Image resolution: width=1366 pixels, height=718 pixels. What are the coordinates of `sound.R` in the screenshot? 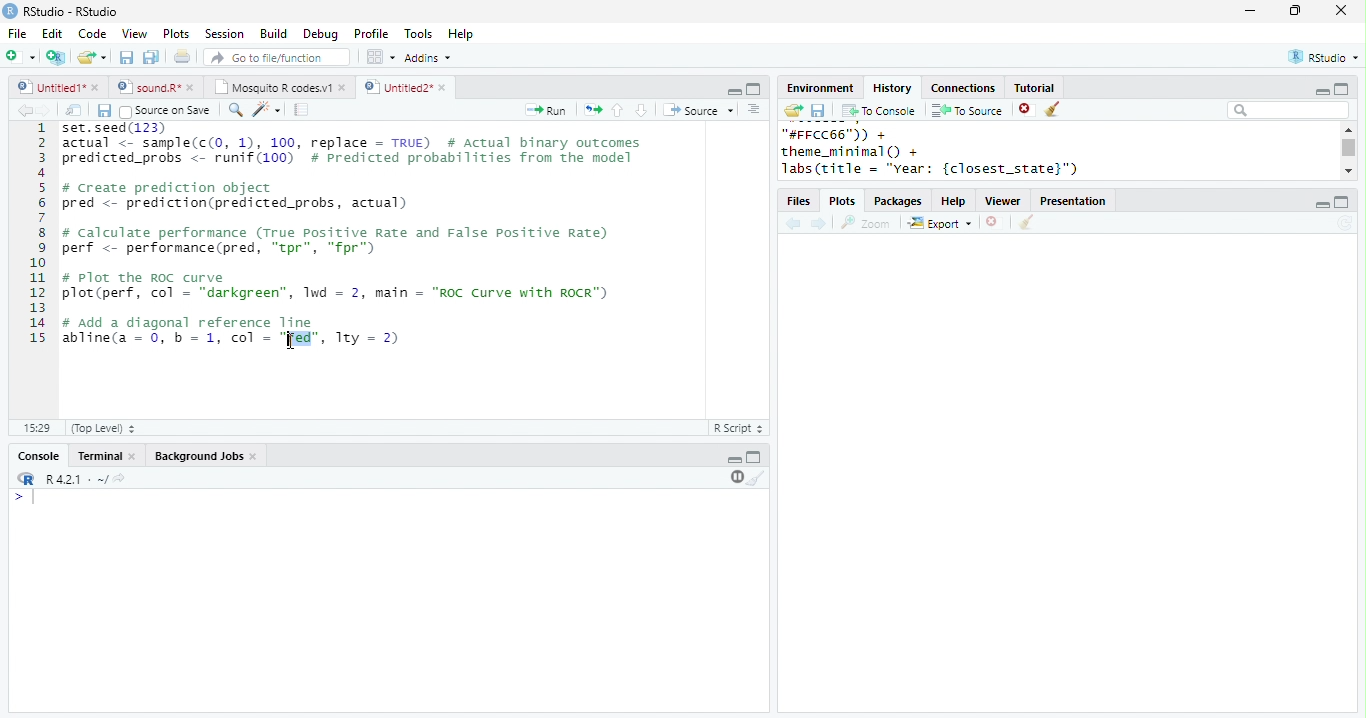 It's located at (149, 87).